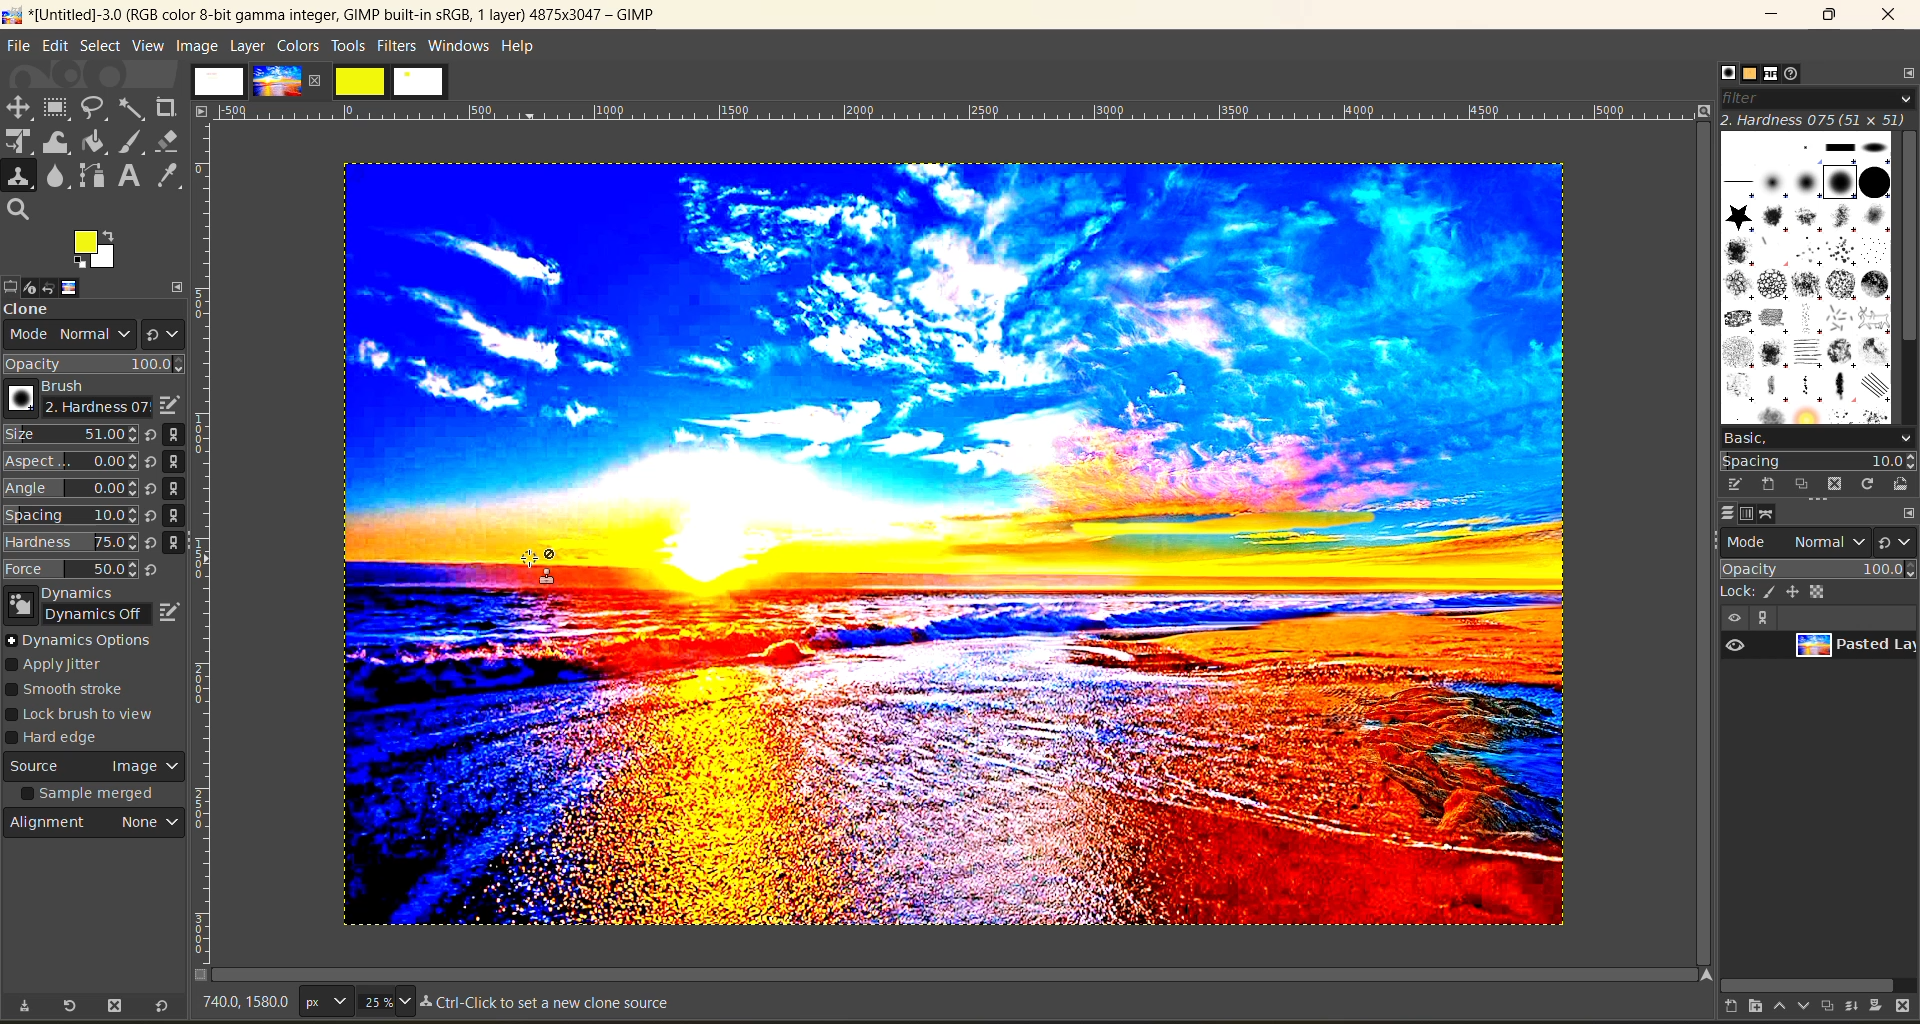 This screenshot has width=1920, height=1024. What do you see at coordinates (1851, 1005) in the screenshot?
I see `merge this layer` at bounding box center [1851, 1005].